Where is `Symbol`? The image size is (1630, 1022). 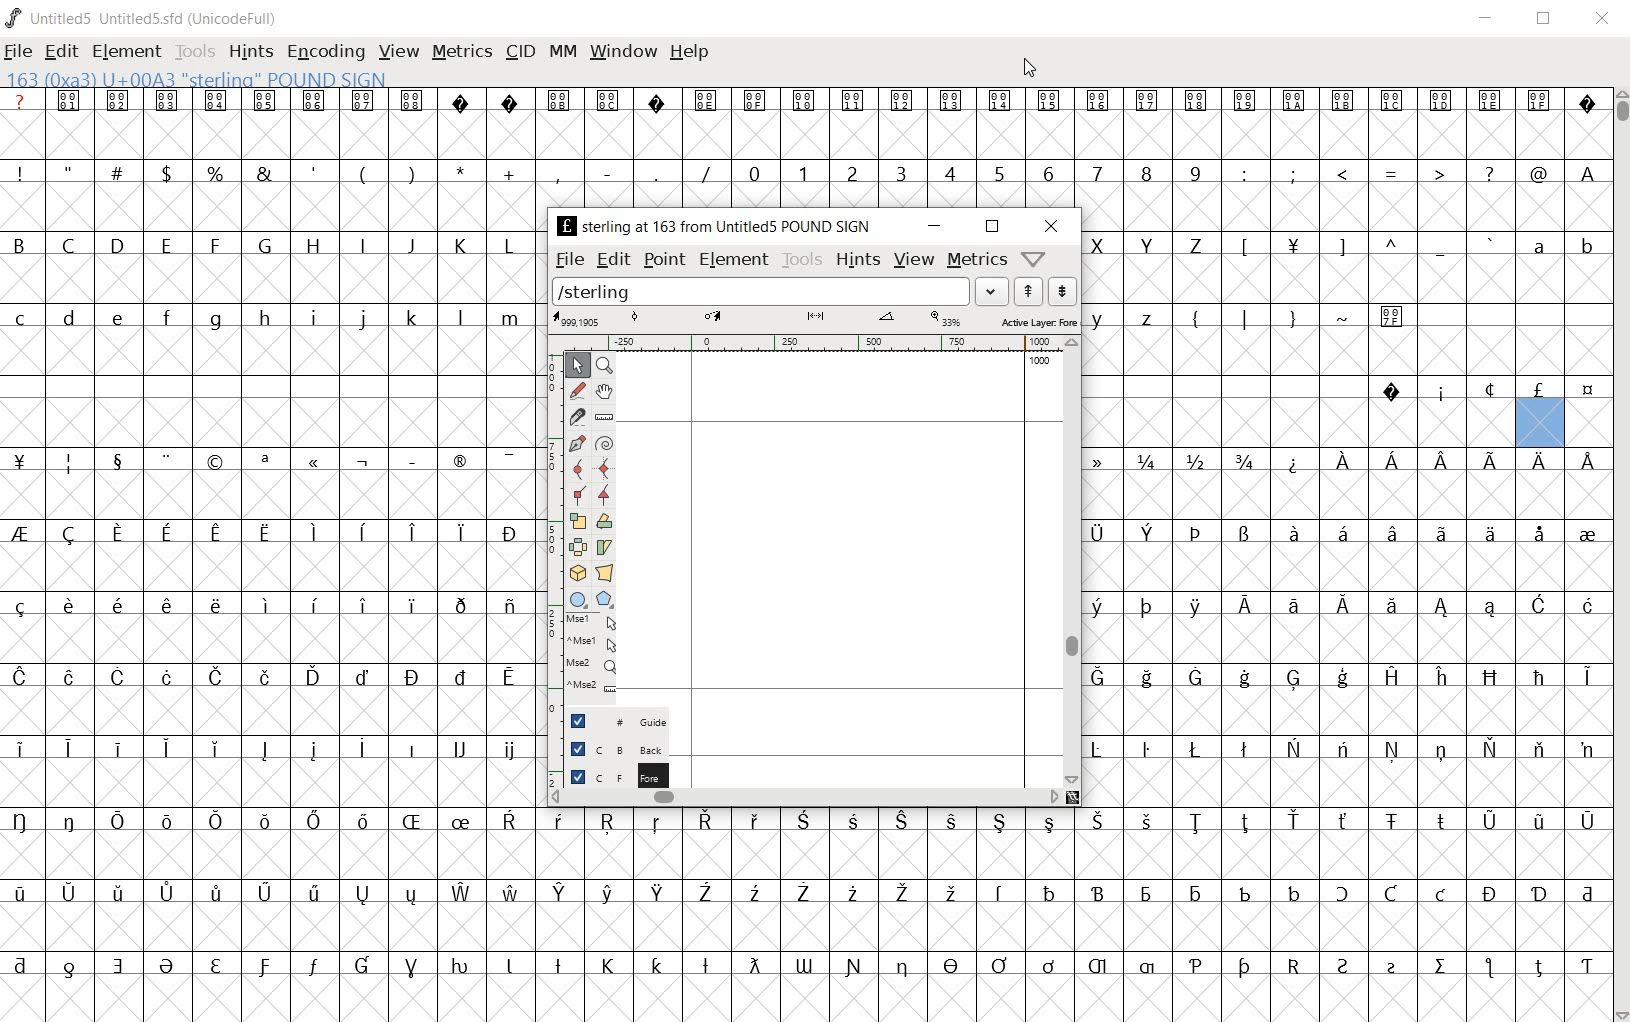
Symbol is located at coordinates (950, 821).